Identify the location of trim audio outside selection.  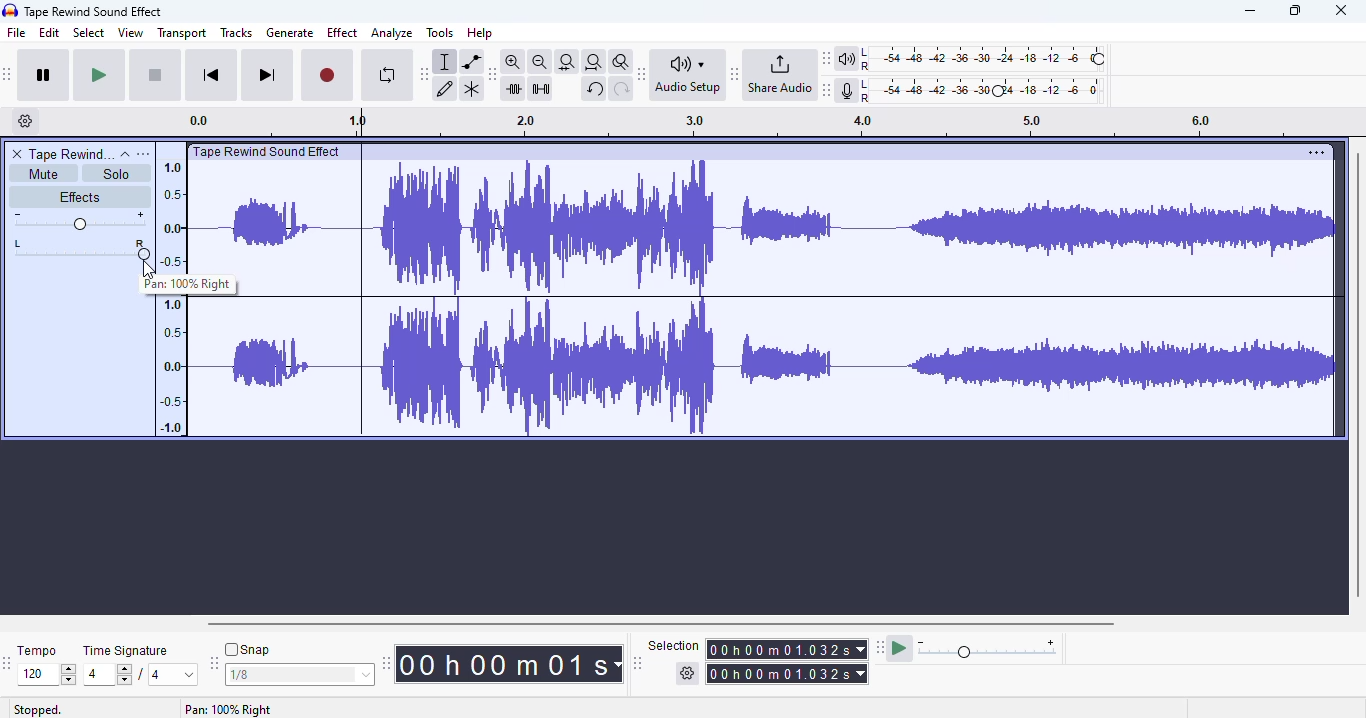
(516, 89).